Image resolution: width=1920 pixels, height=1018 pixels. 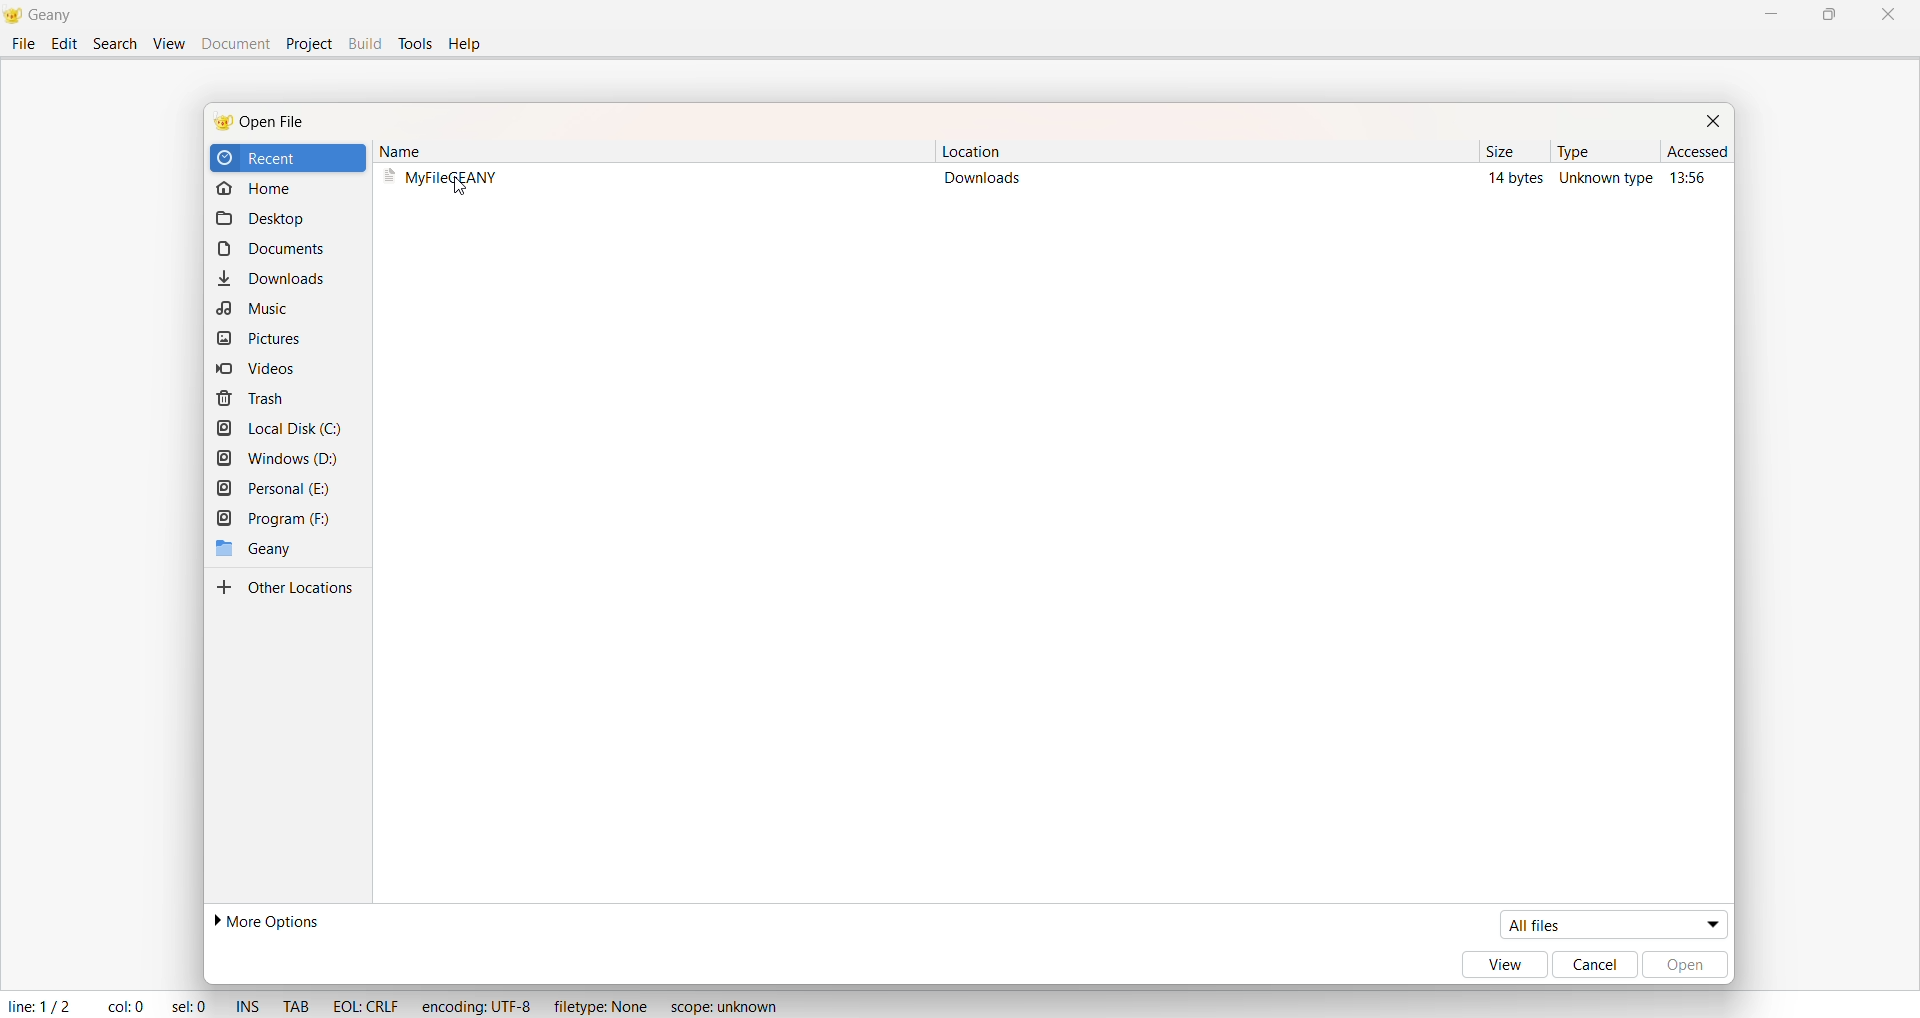 I want to click on ascend, so click(x=1689, y=155).